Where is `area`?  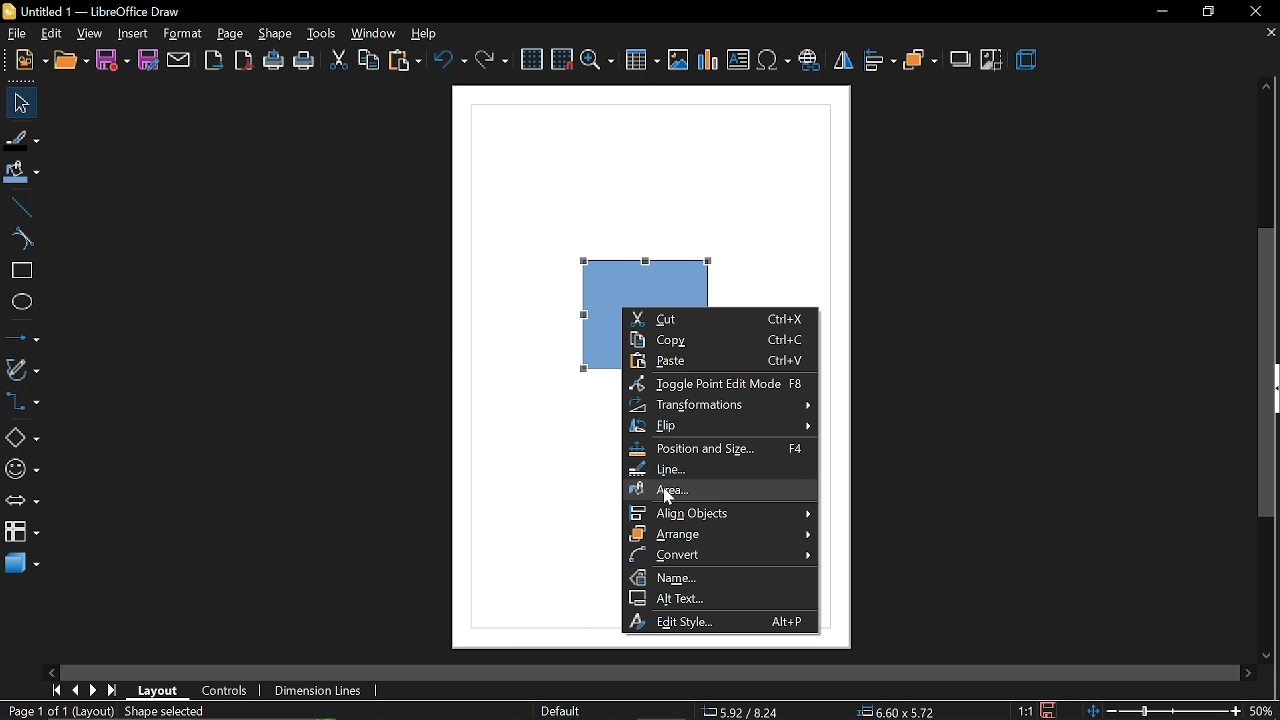 area is located at coordinates (722, 487).